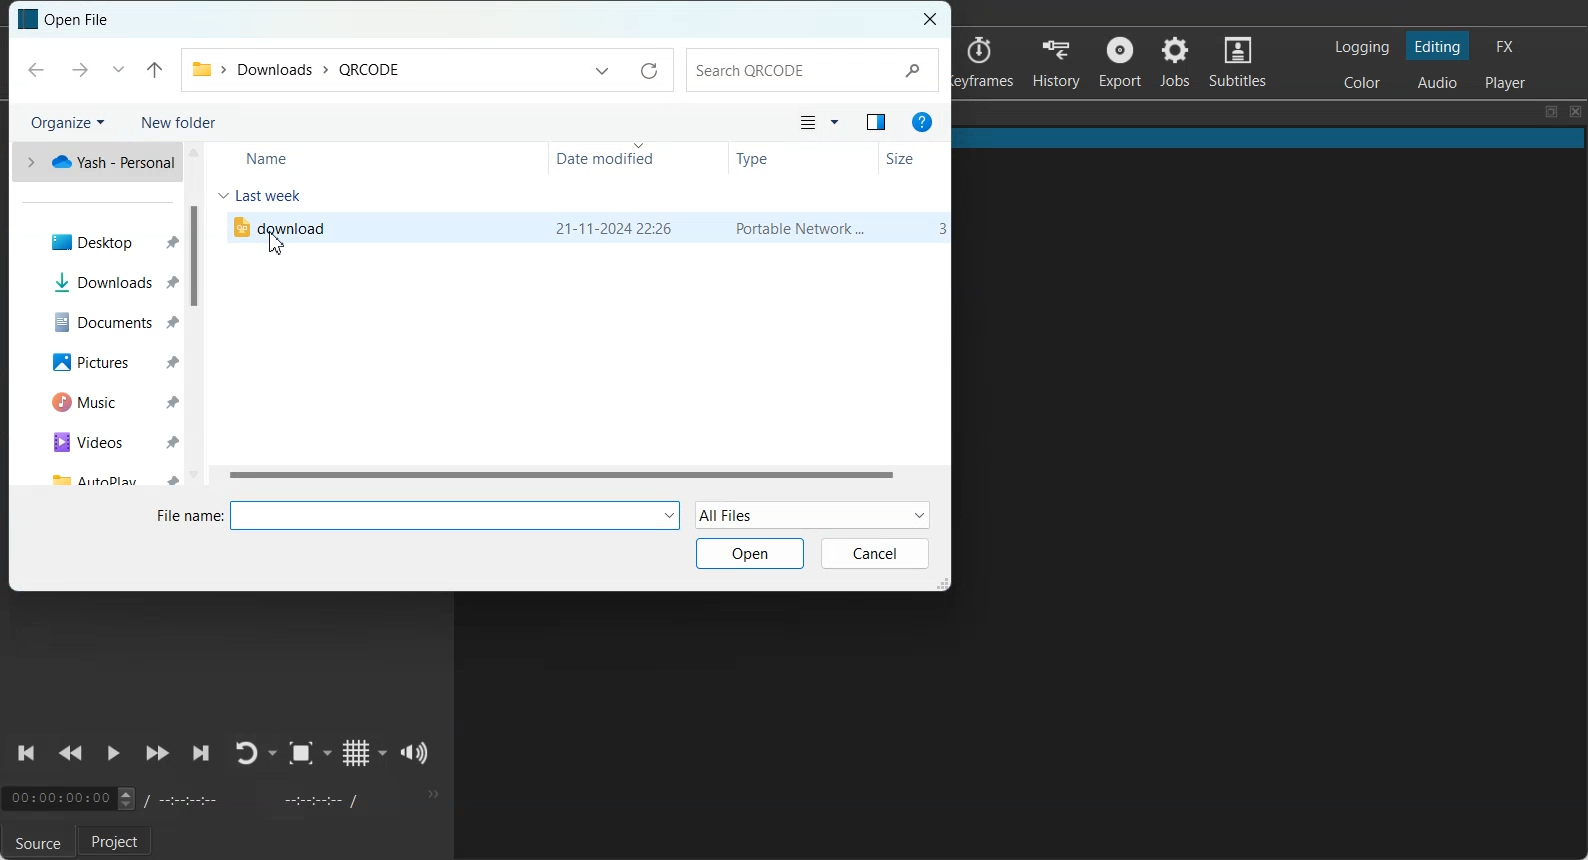 The image size is (1588, 860). What do you see at coordinates (194, 154) in the screenshot?
I see `scroll up` at bounding box center [194, 154].